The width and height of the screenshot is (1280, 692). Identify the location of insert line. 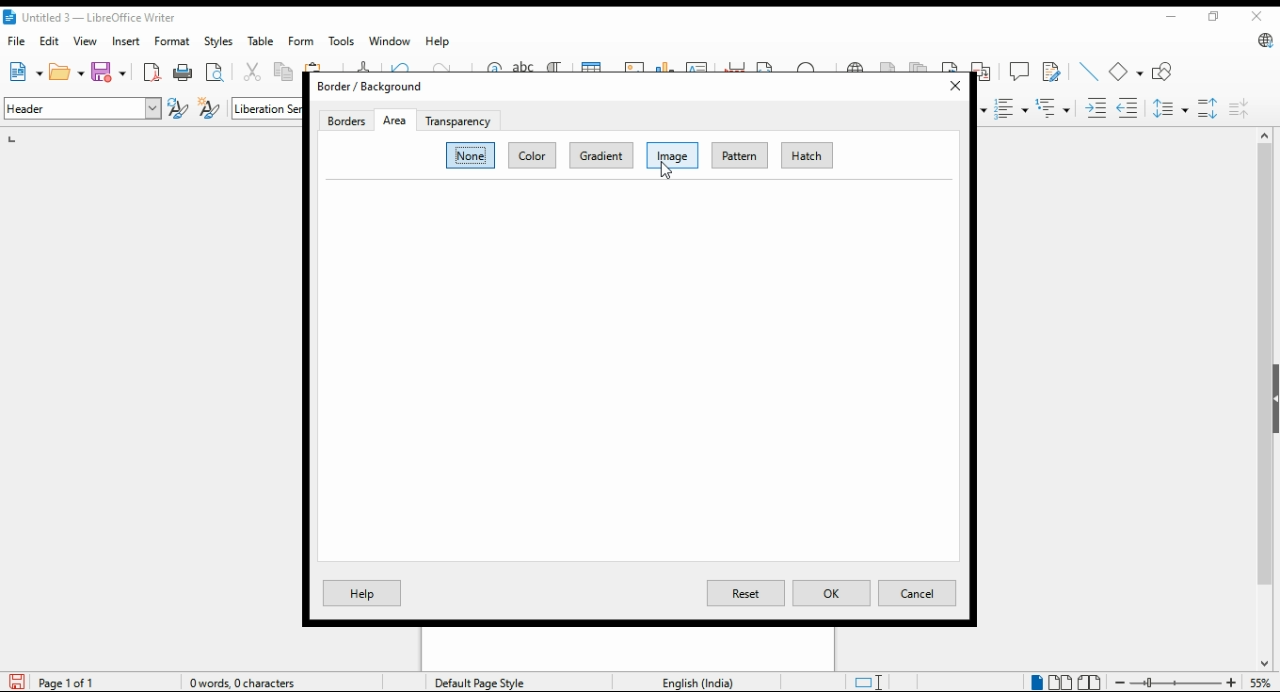
(1089, 71).